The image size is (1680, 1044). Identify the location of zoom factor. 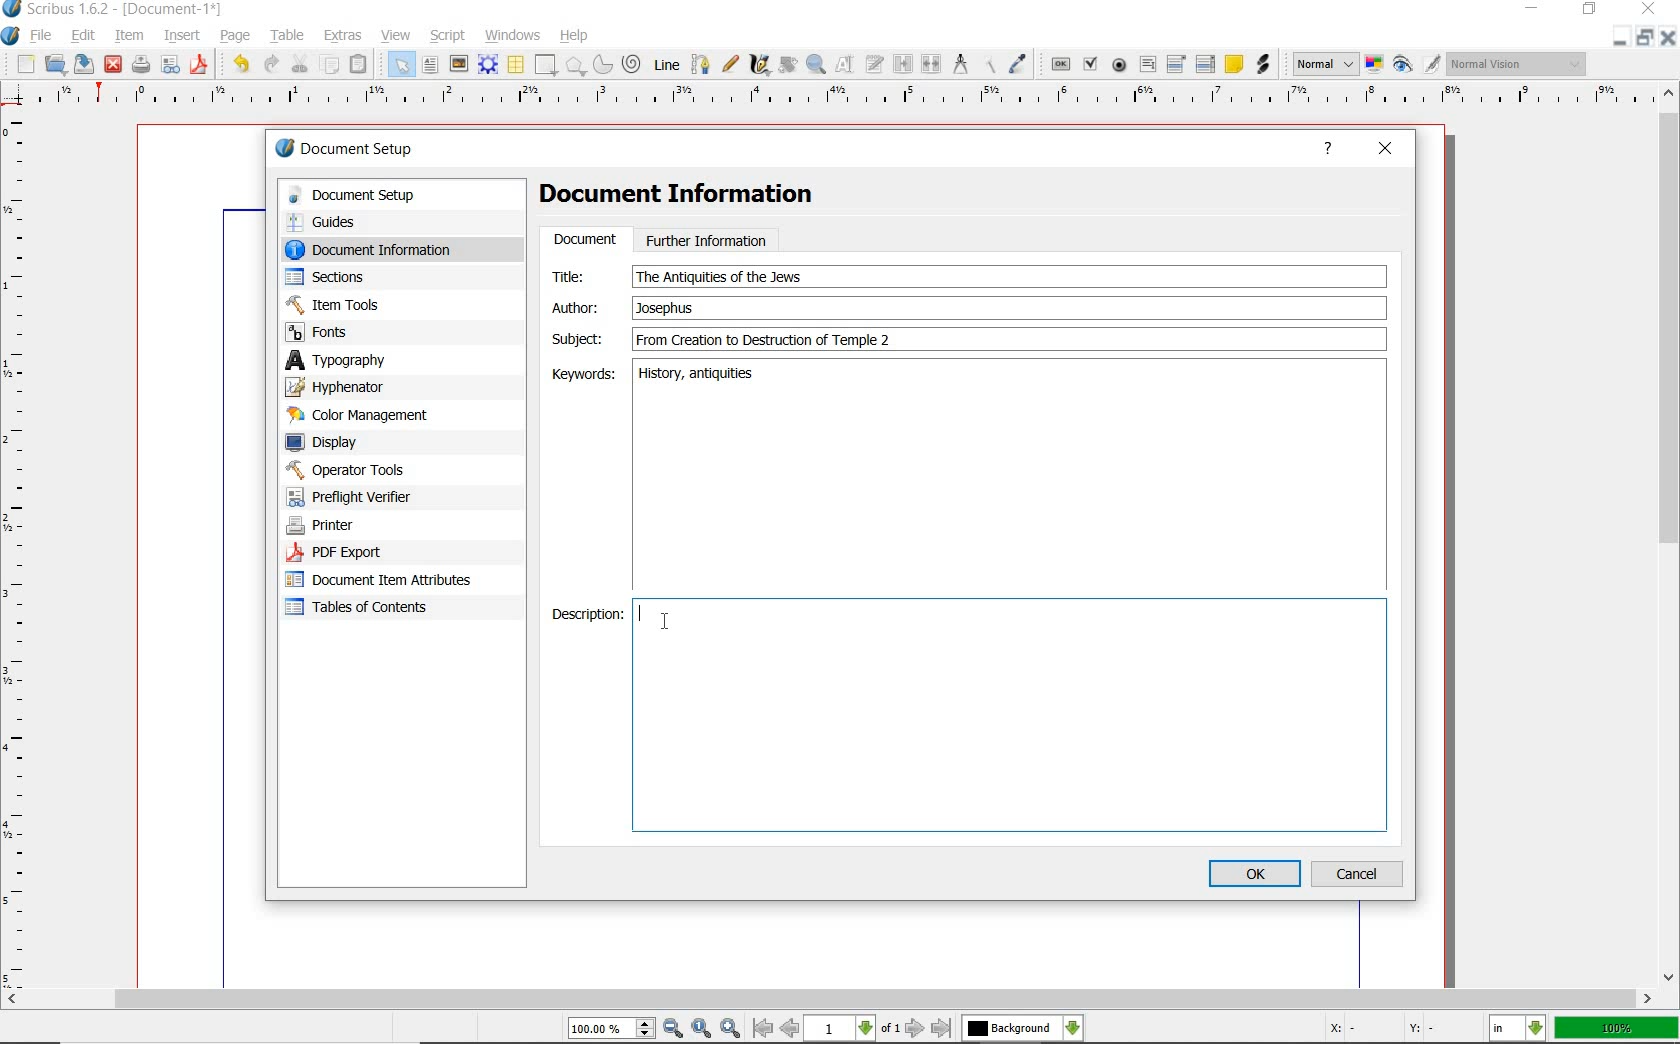
(1615, 1030).